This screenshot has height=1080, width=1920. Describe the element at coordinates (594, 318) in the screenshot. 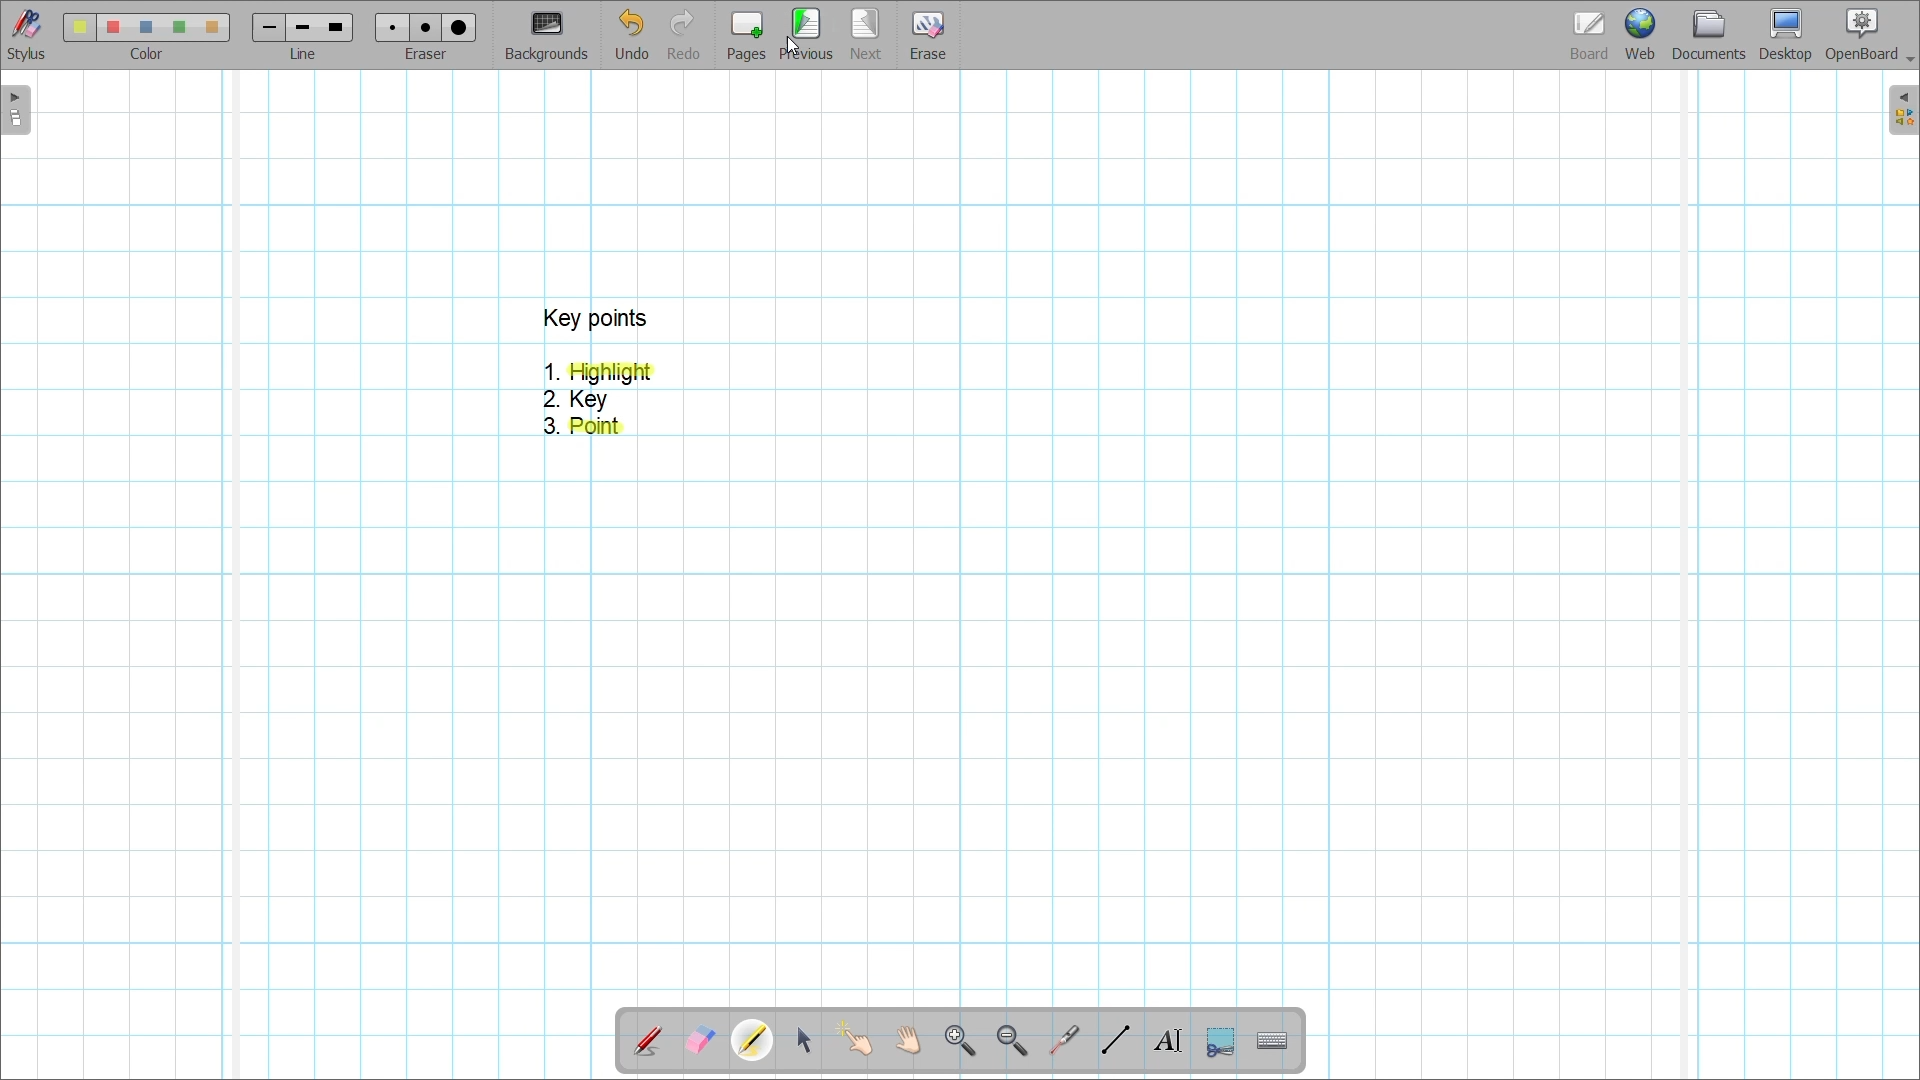

I see `key points` at that location.